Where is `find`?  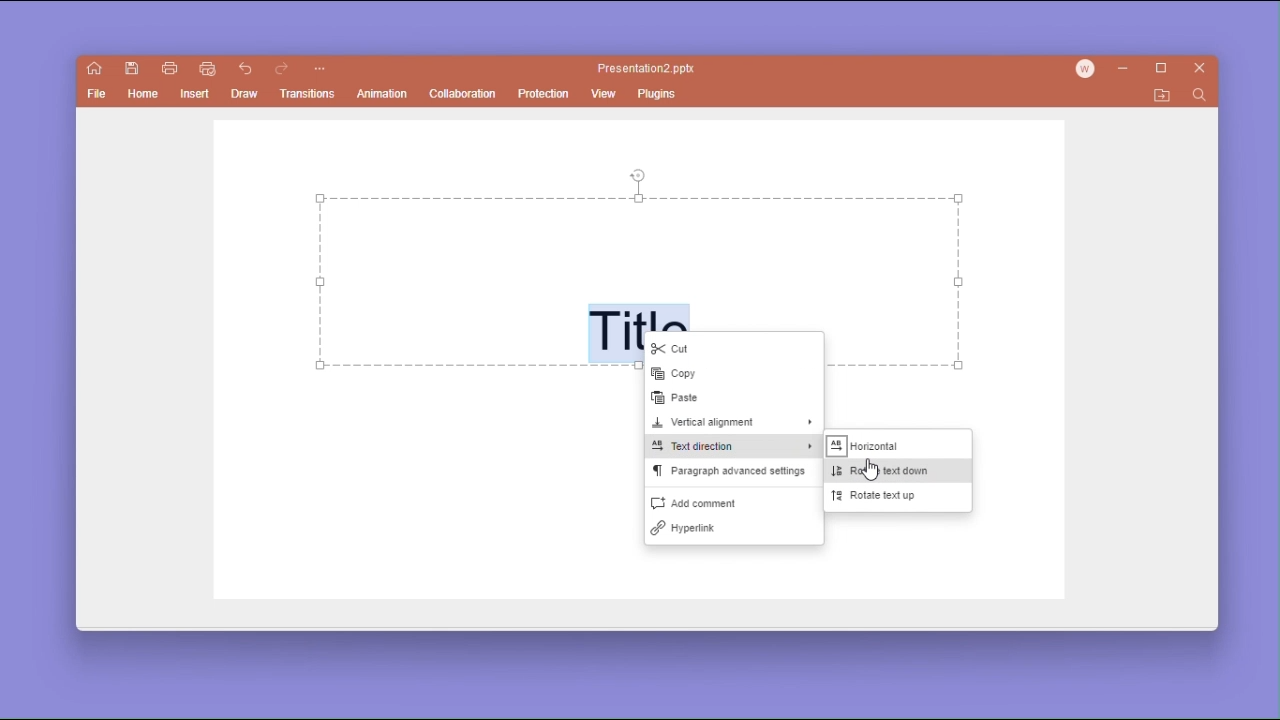
find is located at coordinates (1198, 96).